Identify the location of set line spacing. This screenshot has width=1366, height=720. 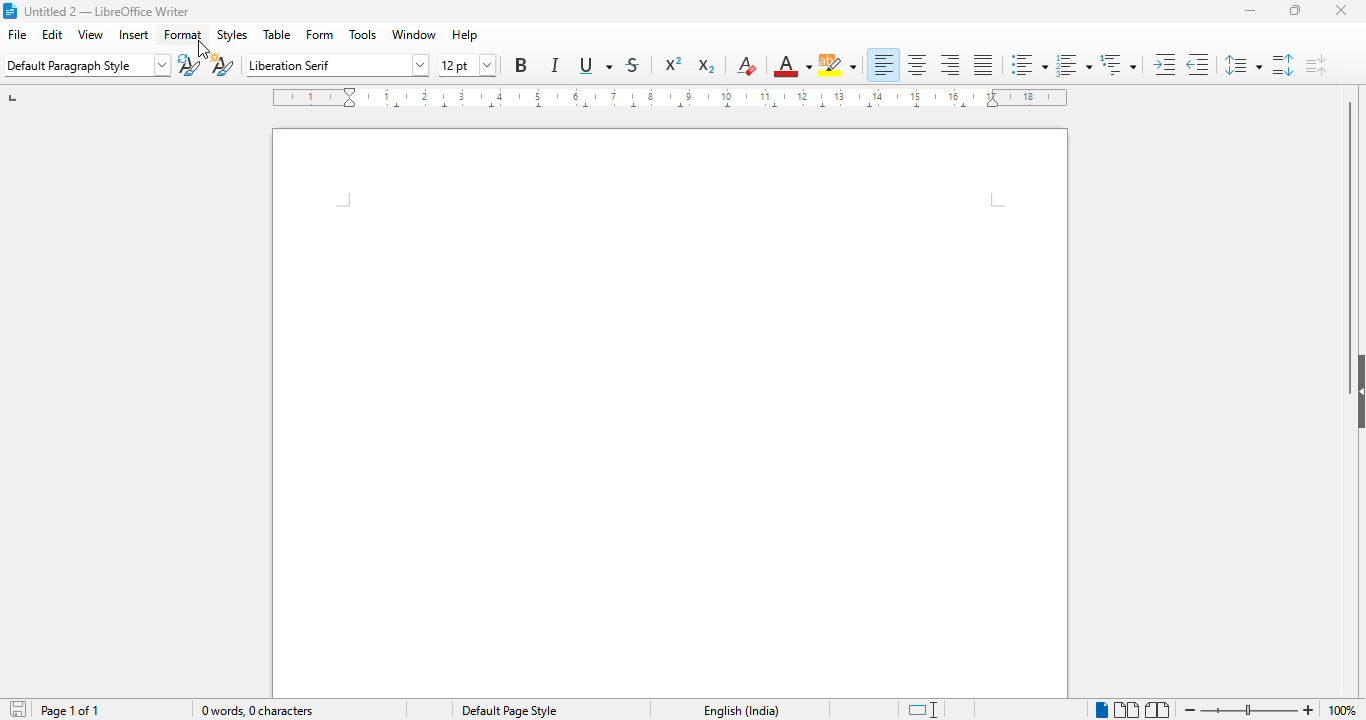
(1242, 65).